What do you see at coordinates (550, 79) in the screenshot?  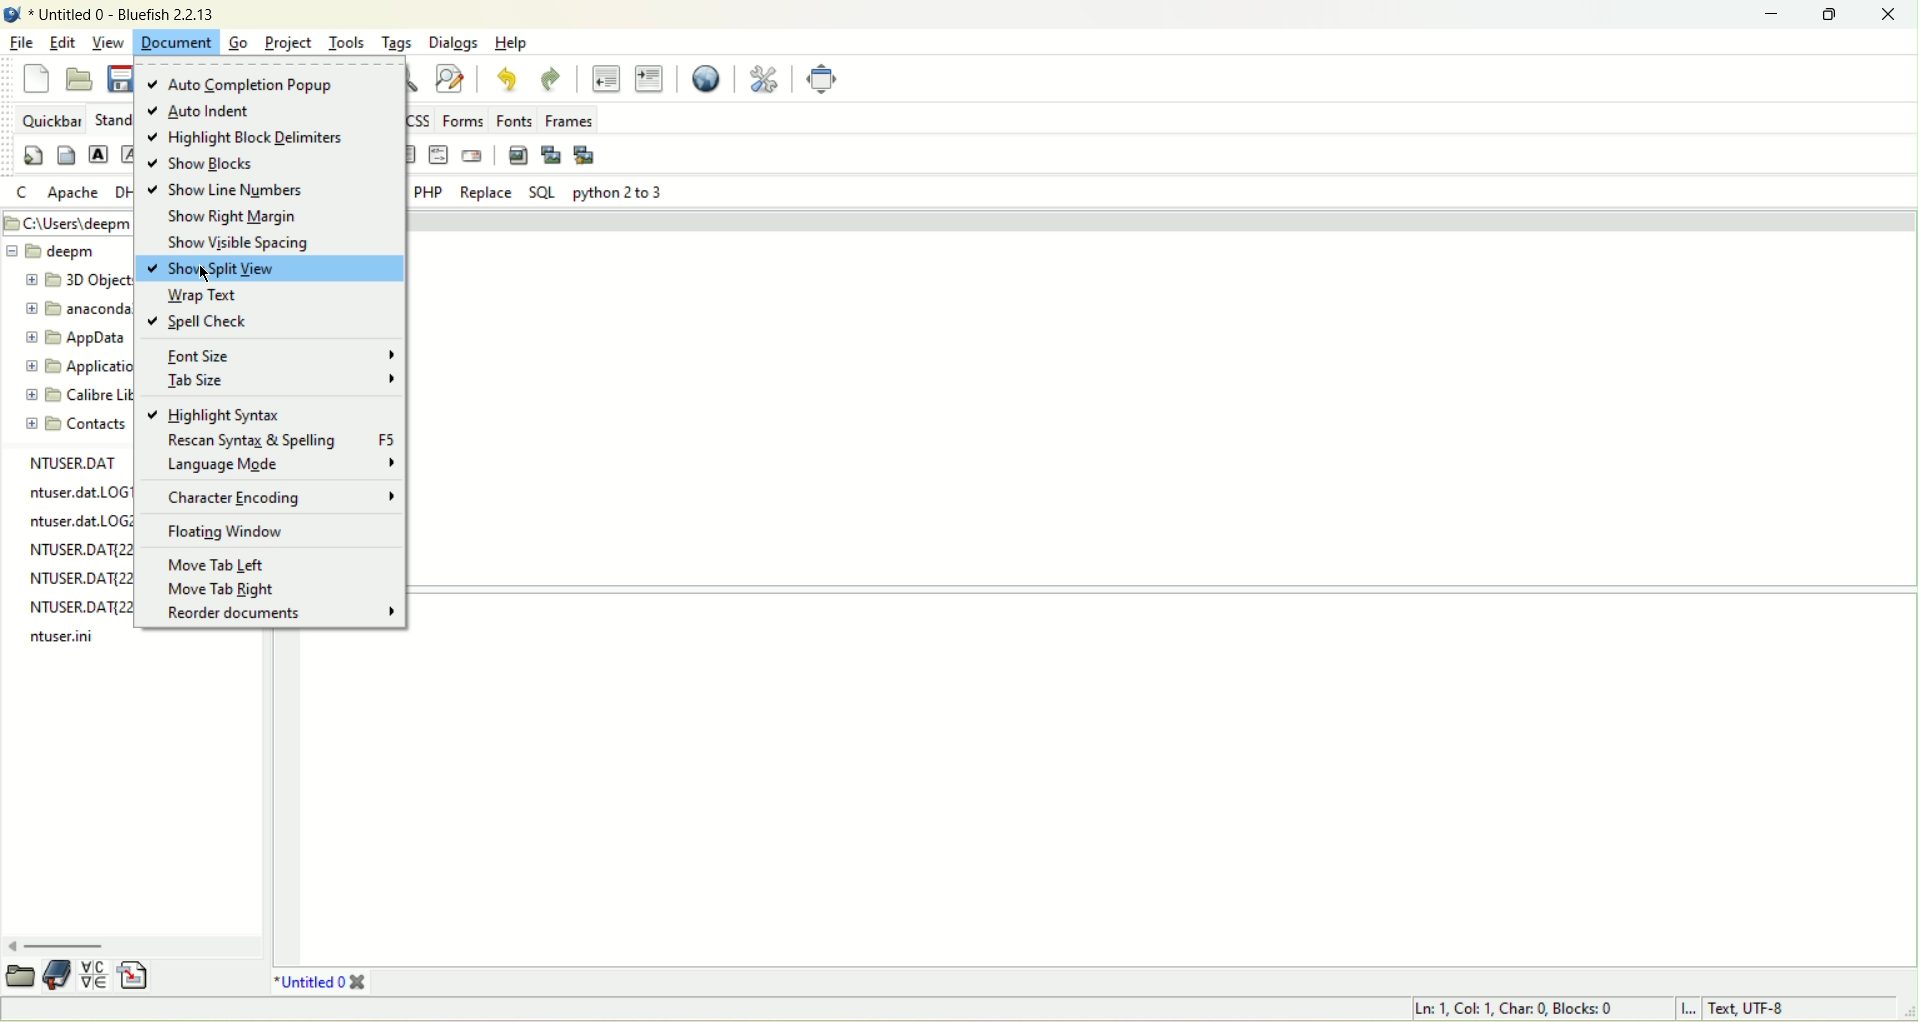 I see `redo` at bounding box center [550, 79].